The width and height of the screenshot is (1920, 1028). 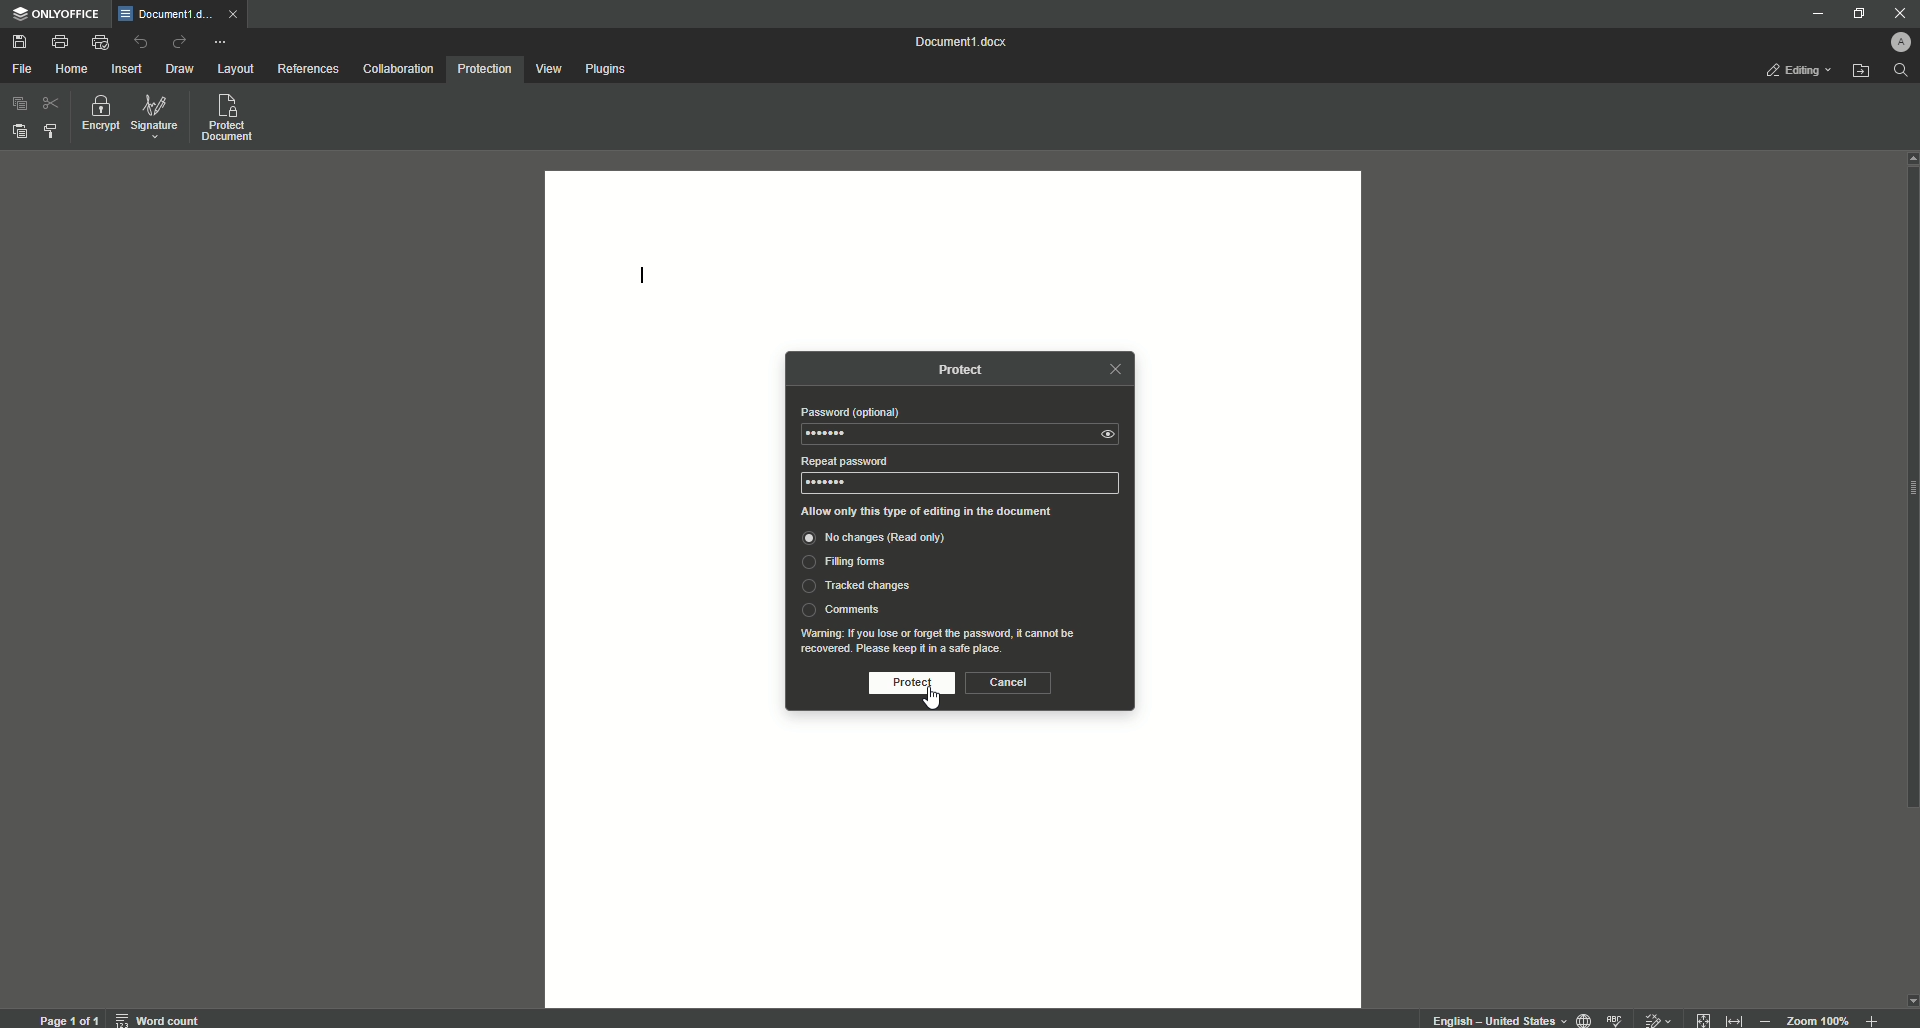 What do you see at coordinates (941, 511) in the screenshot?
I see `Allow only this type of editing in the document` at bounding box center [941, 511].